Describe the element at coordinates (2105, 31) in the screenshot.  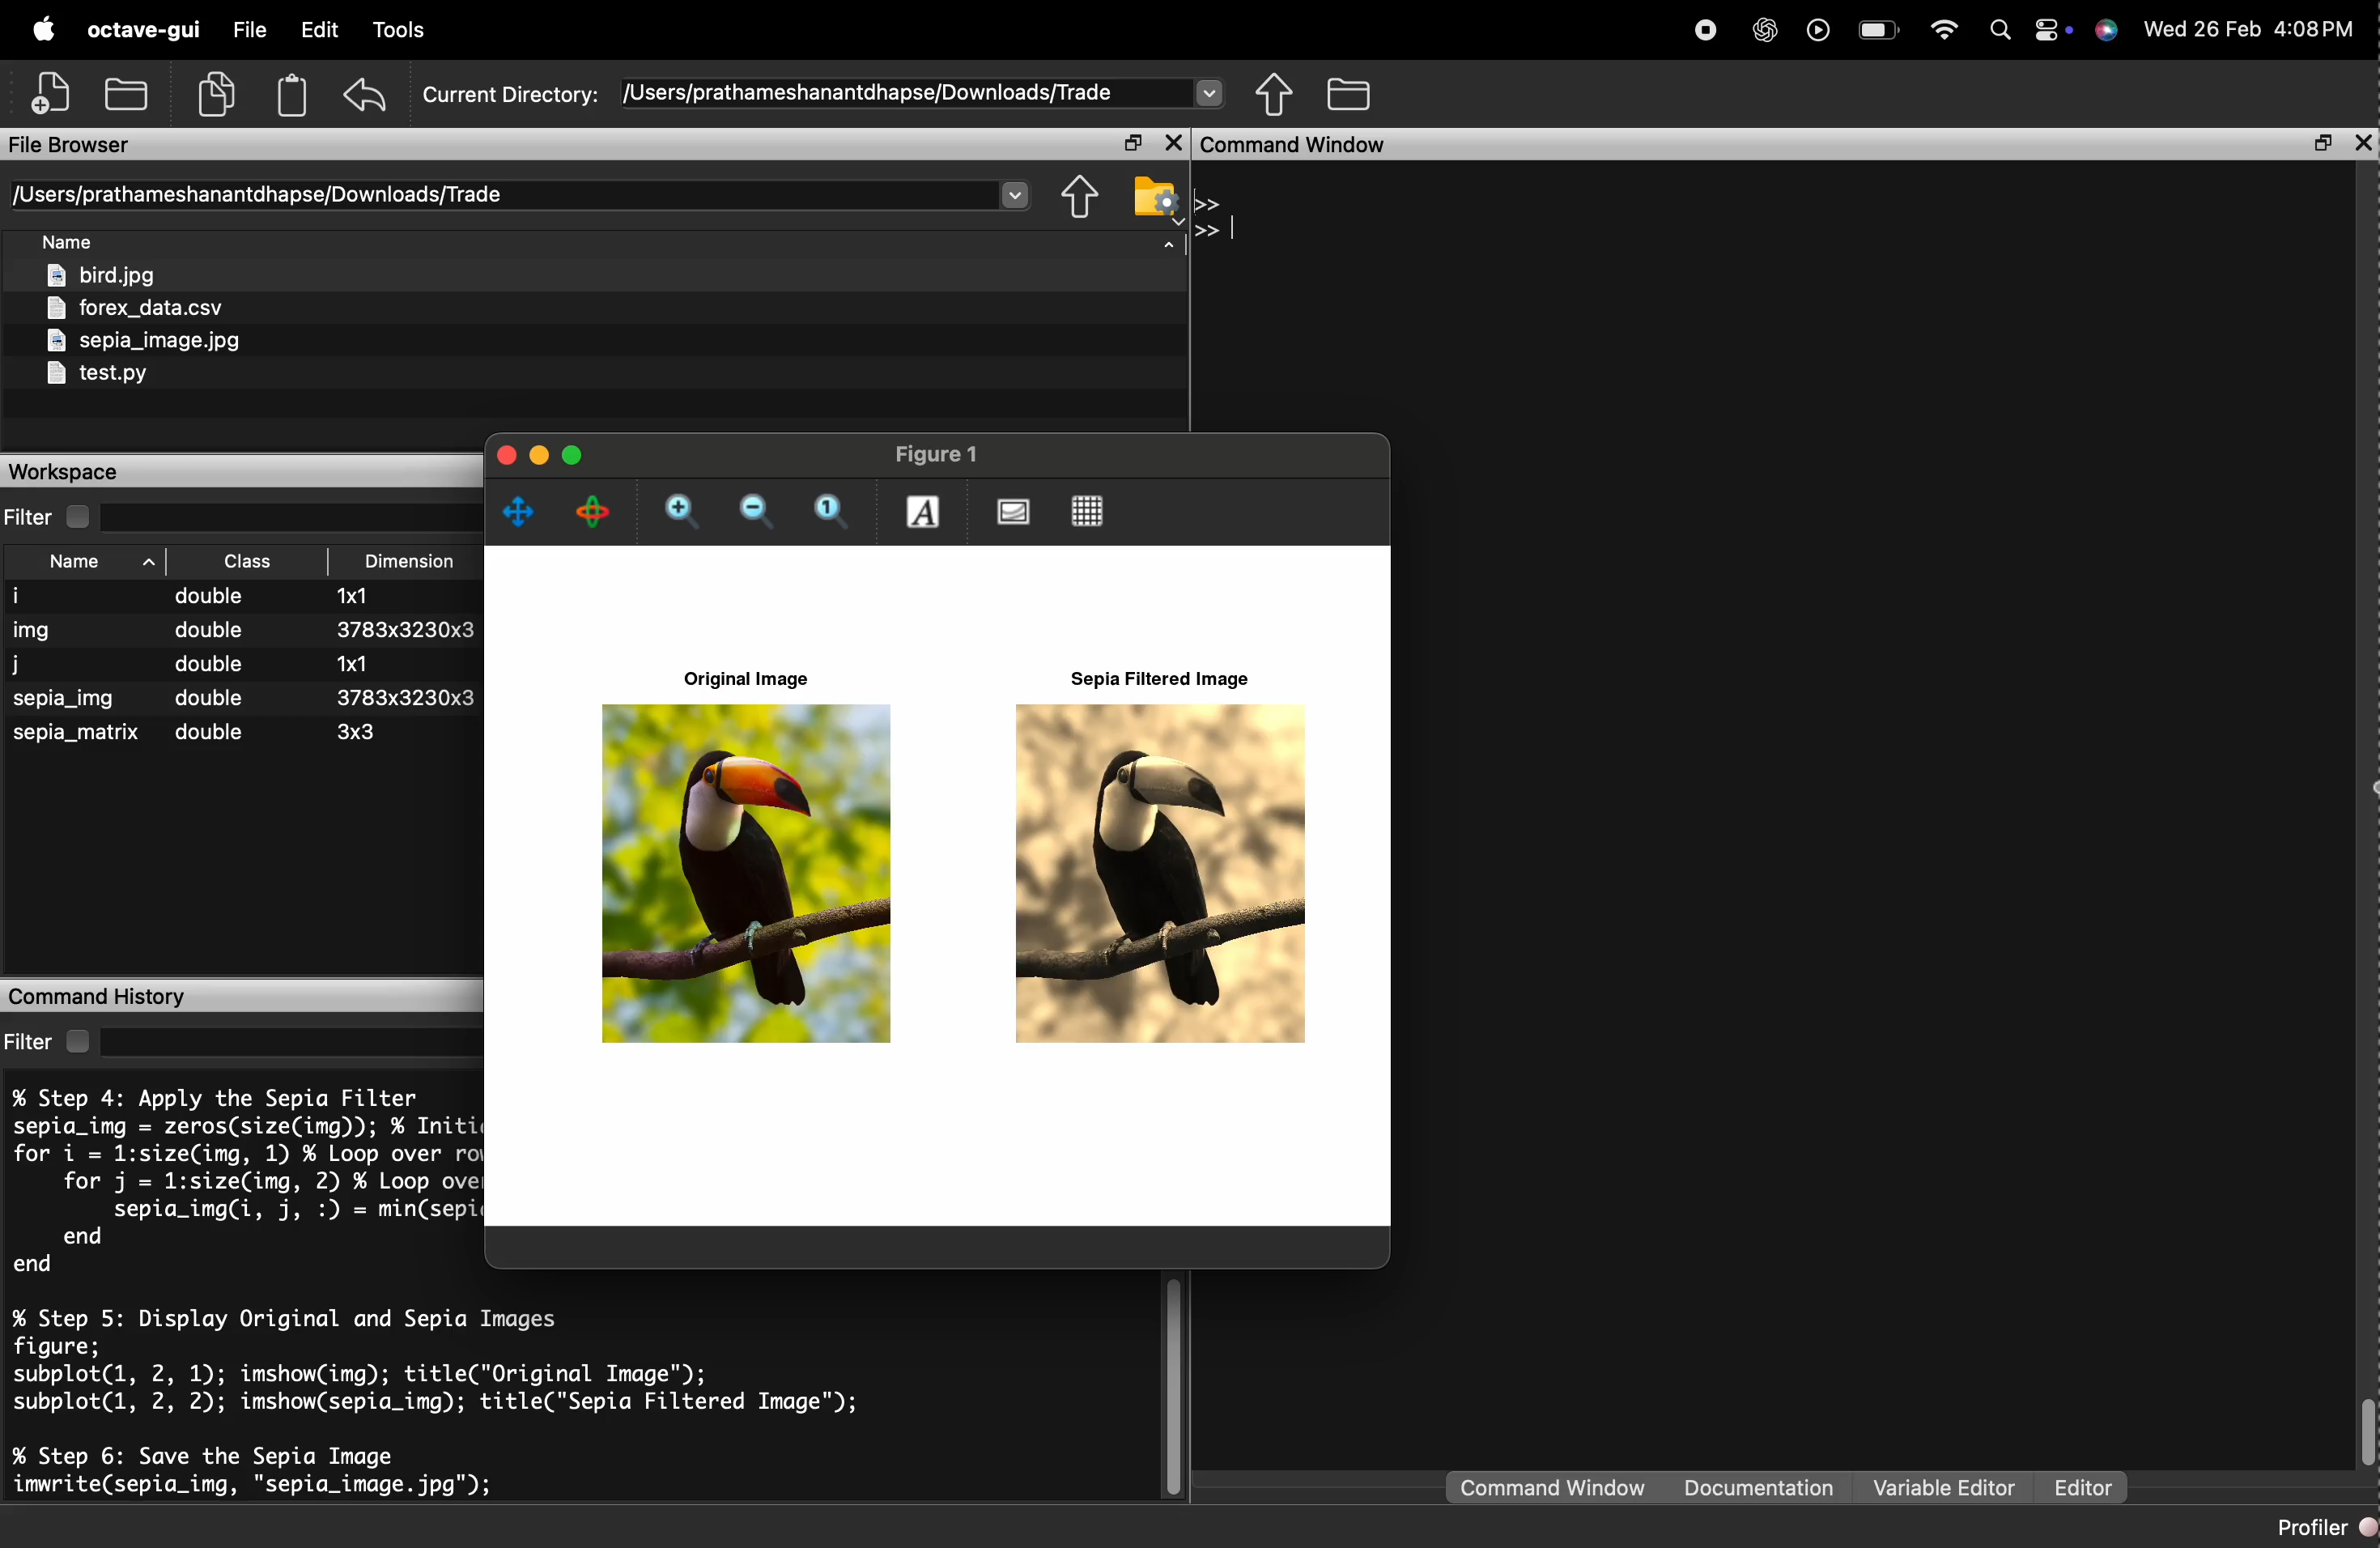
I see `support` at that location.